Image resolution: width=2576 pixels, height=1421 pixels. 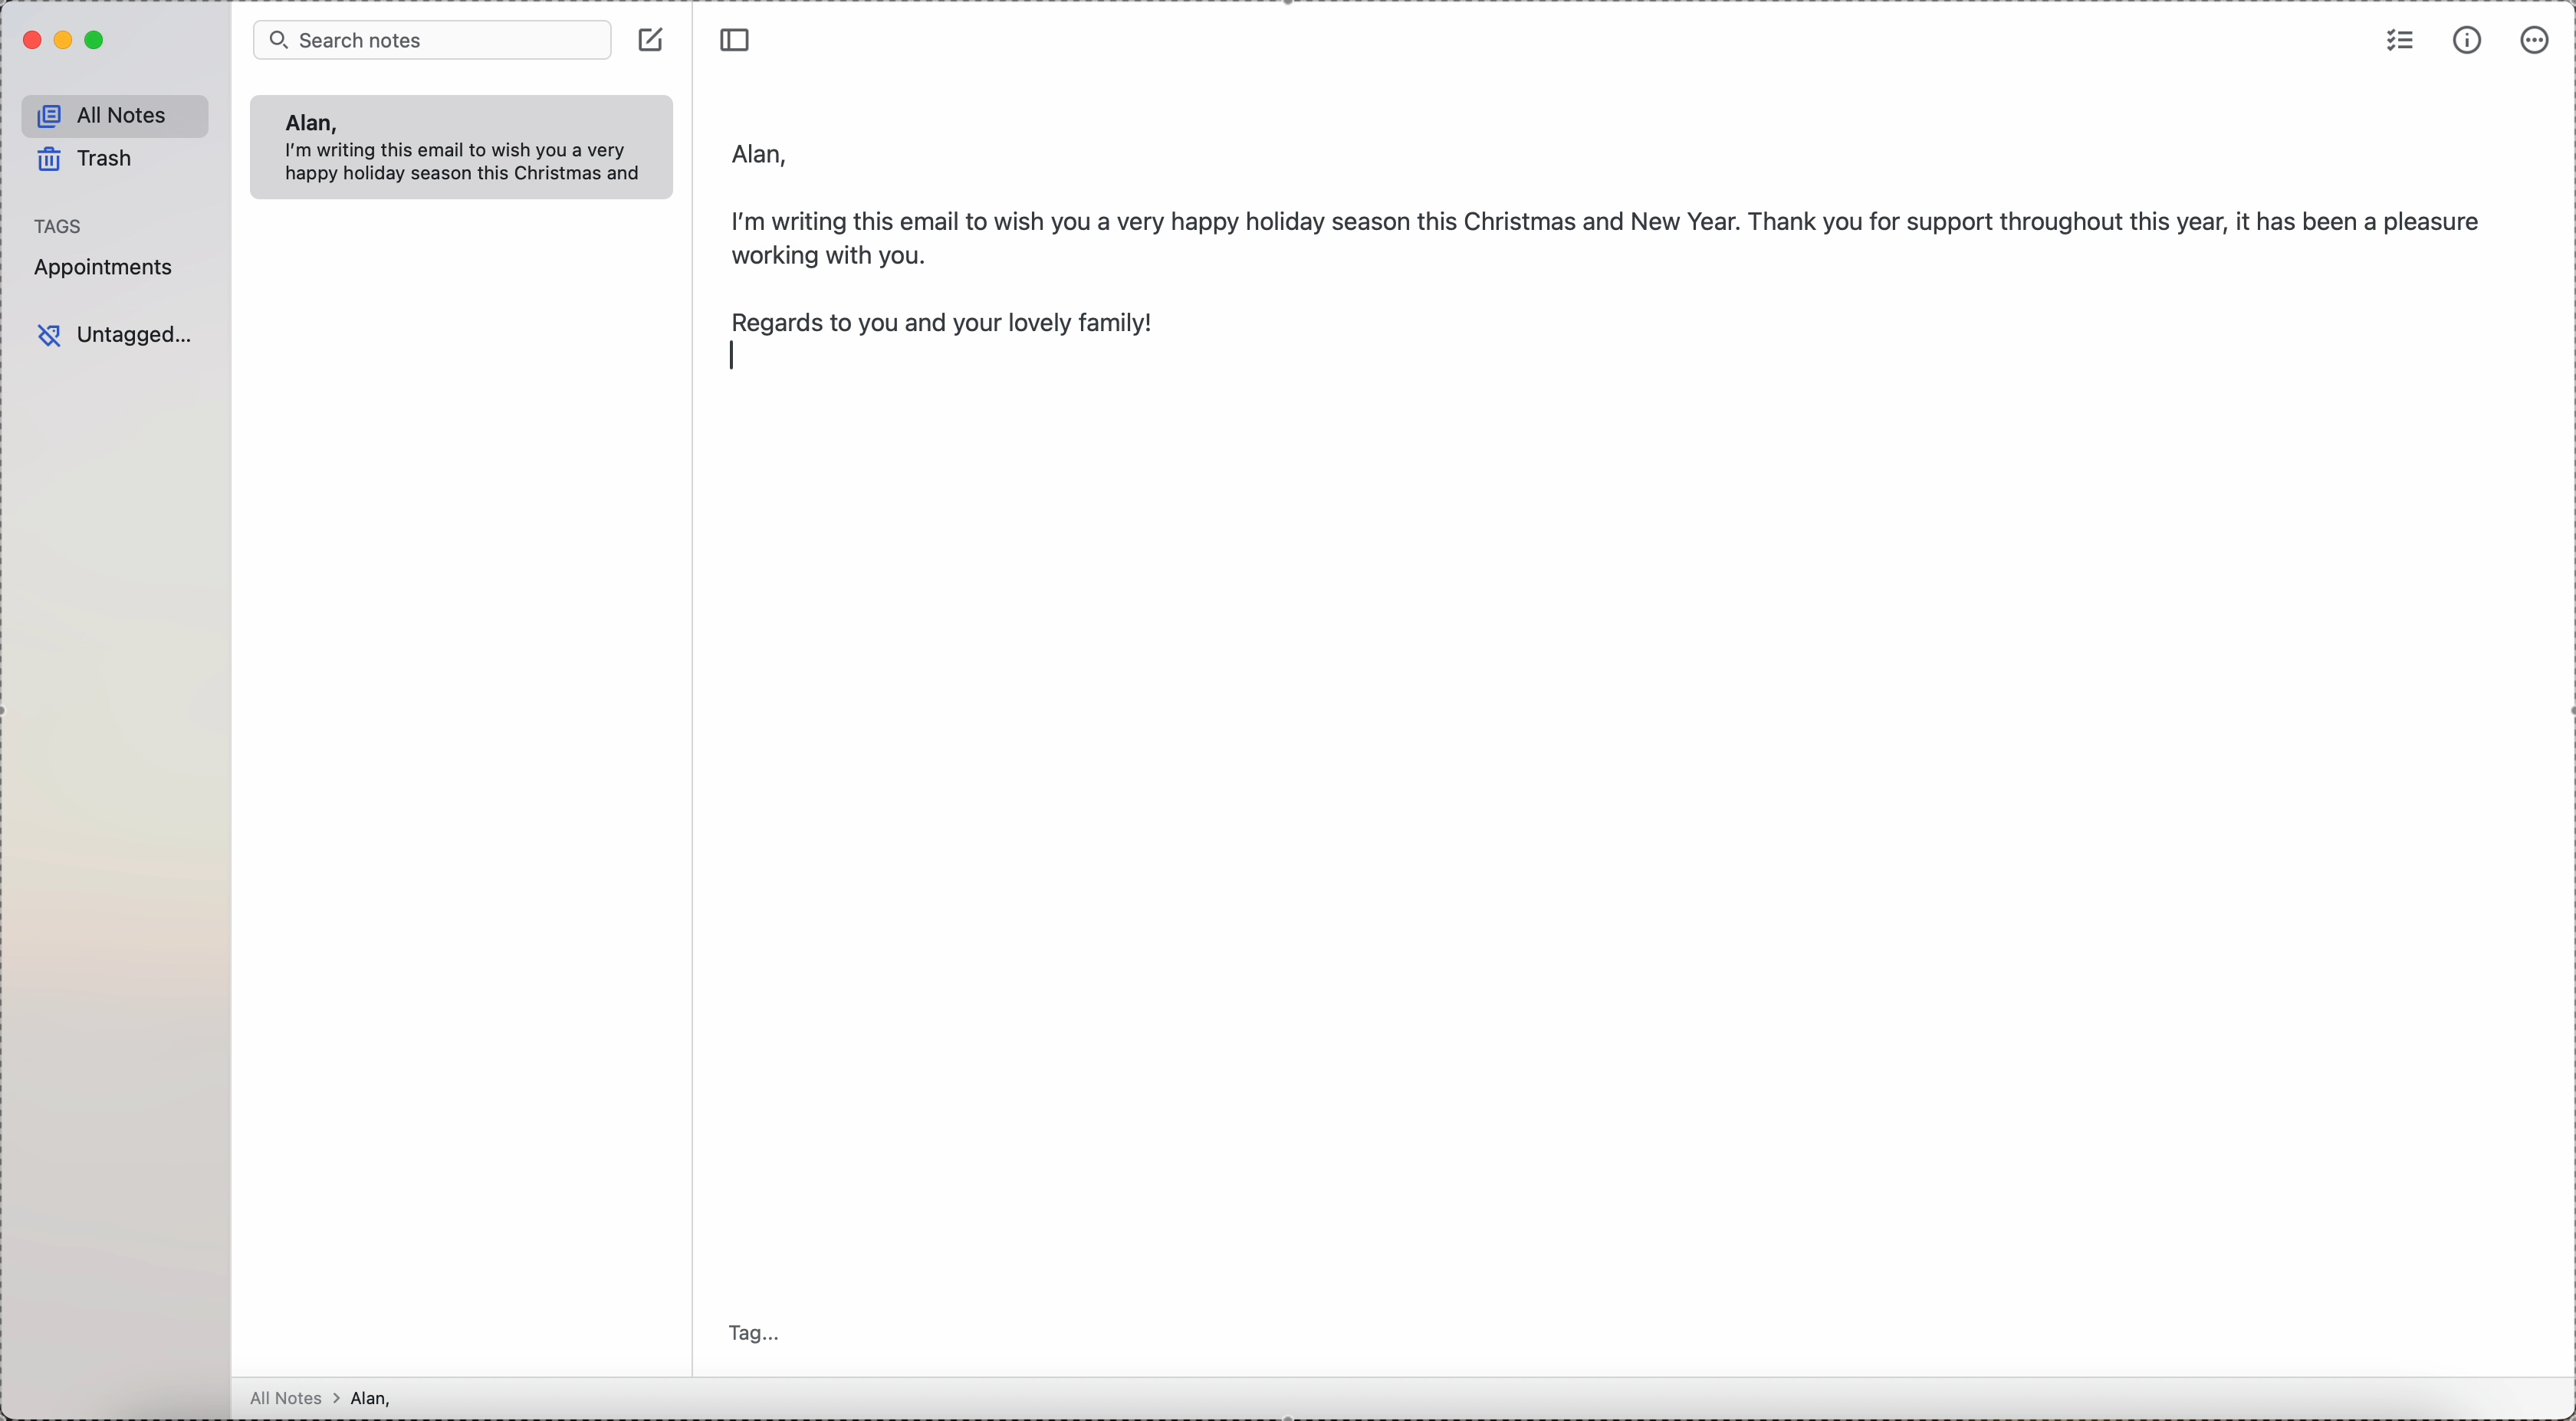 I want to click on enter/writing bar, so click(x=739, y=358).